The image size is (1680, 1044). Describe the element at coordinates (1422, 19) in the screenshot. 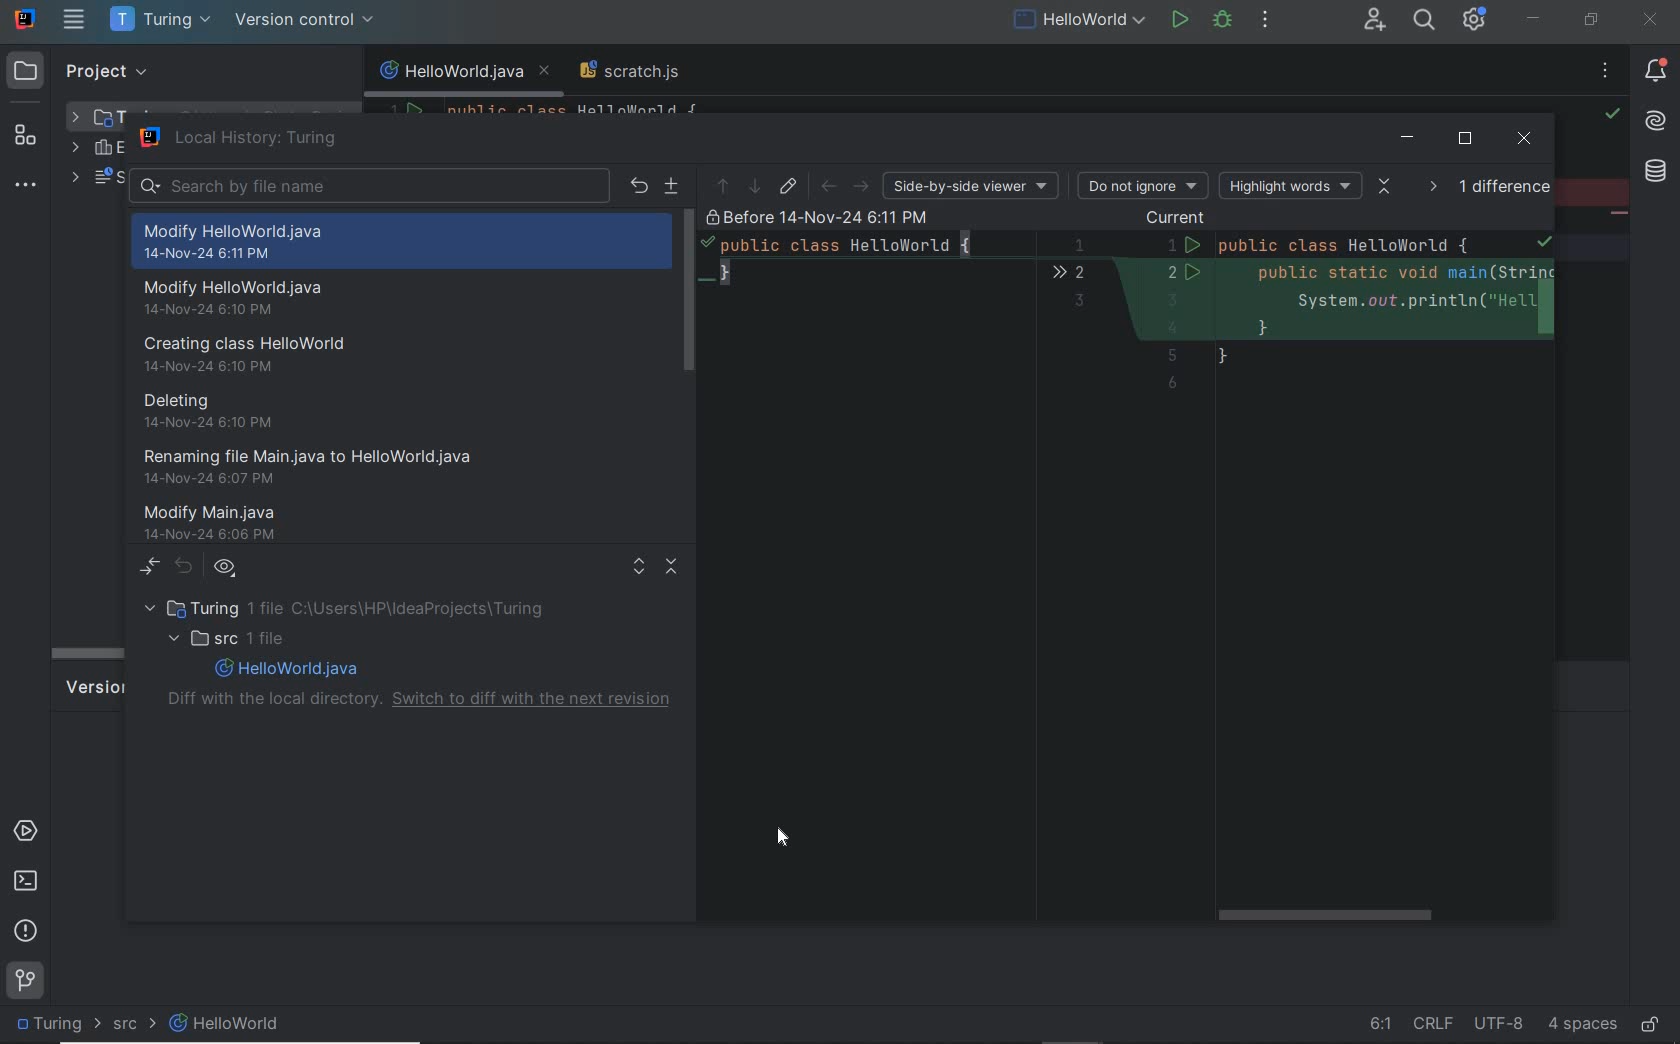

I see `search everywhere` at that location.